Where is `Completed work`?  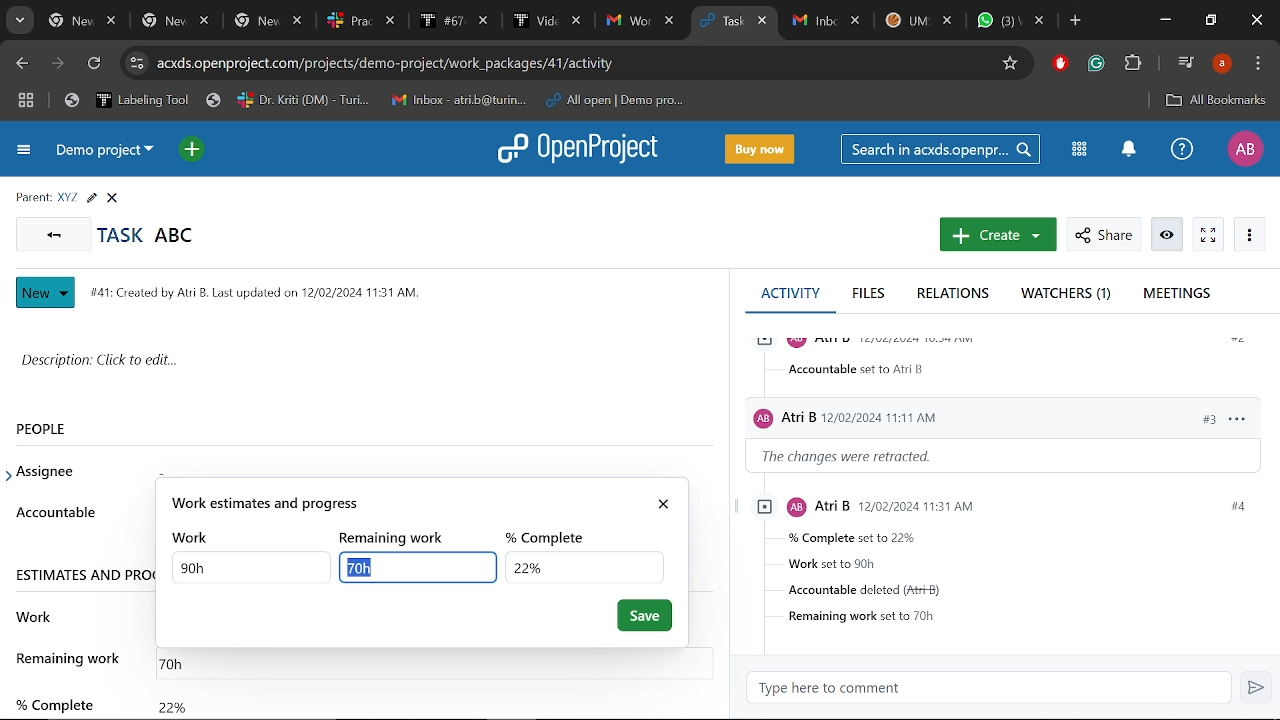
Completed work is located at coordinates (172, 702).